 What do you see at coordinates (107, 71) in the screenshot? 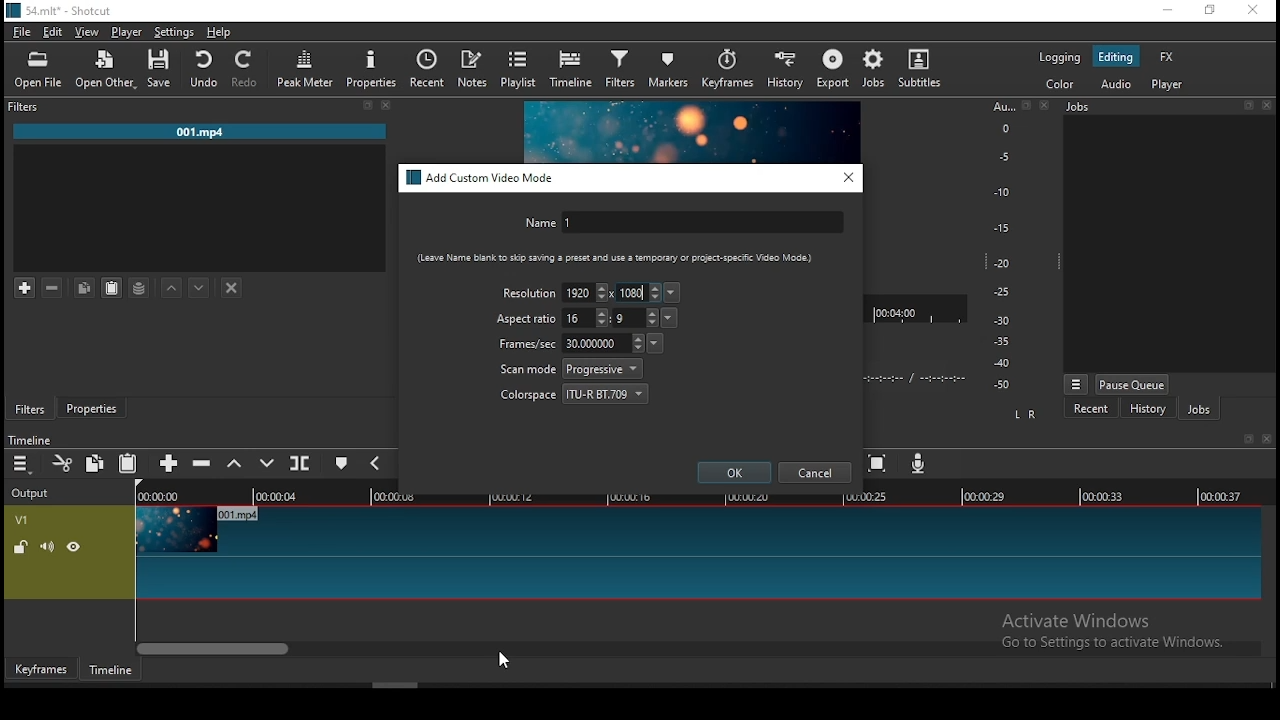
I see `open other` at bounding box center [107, 71].